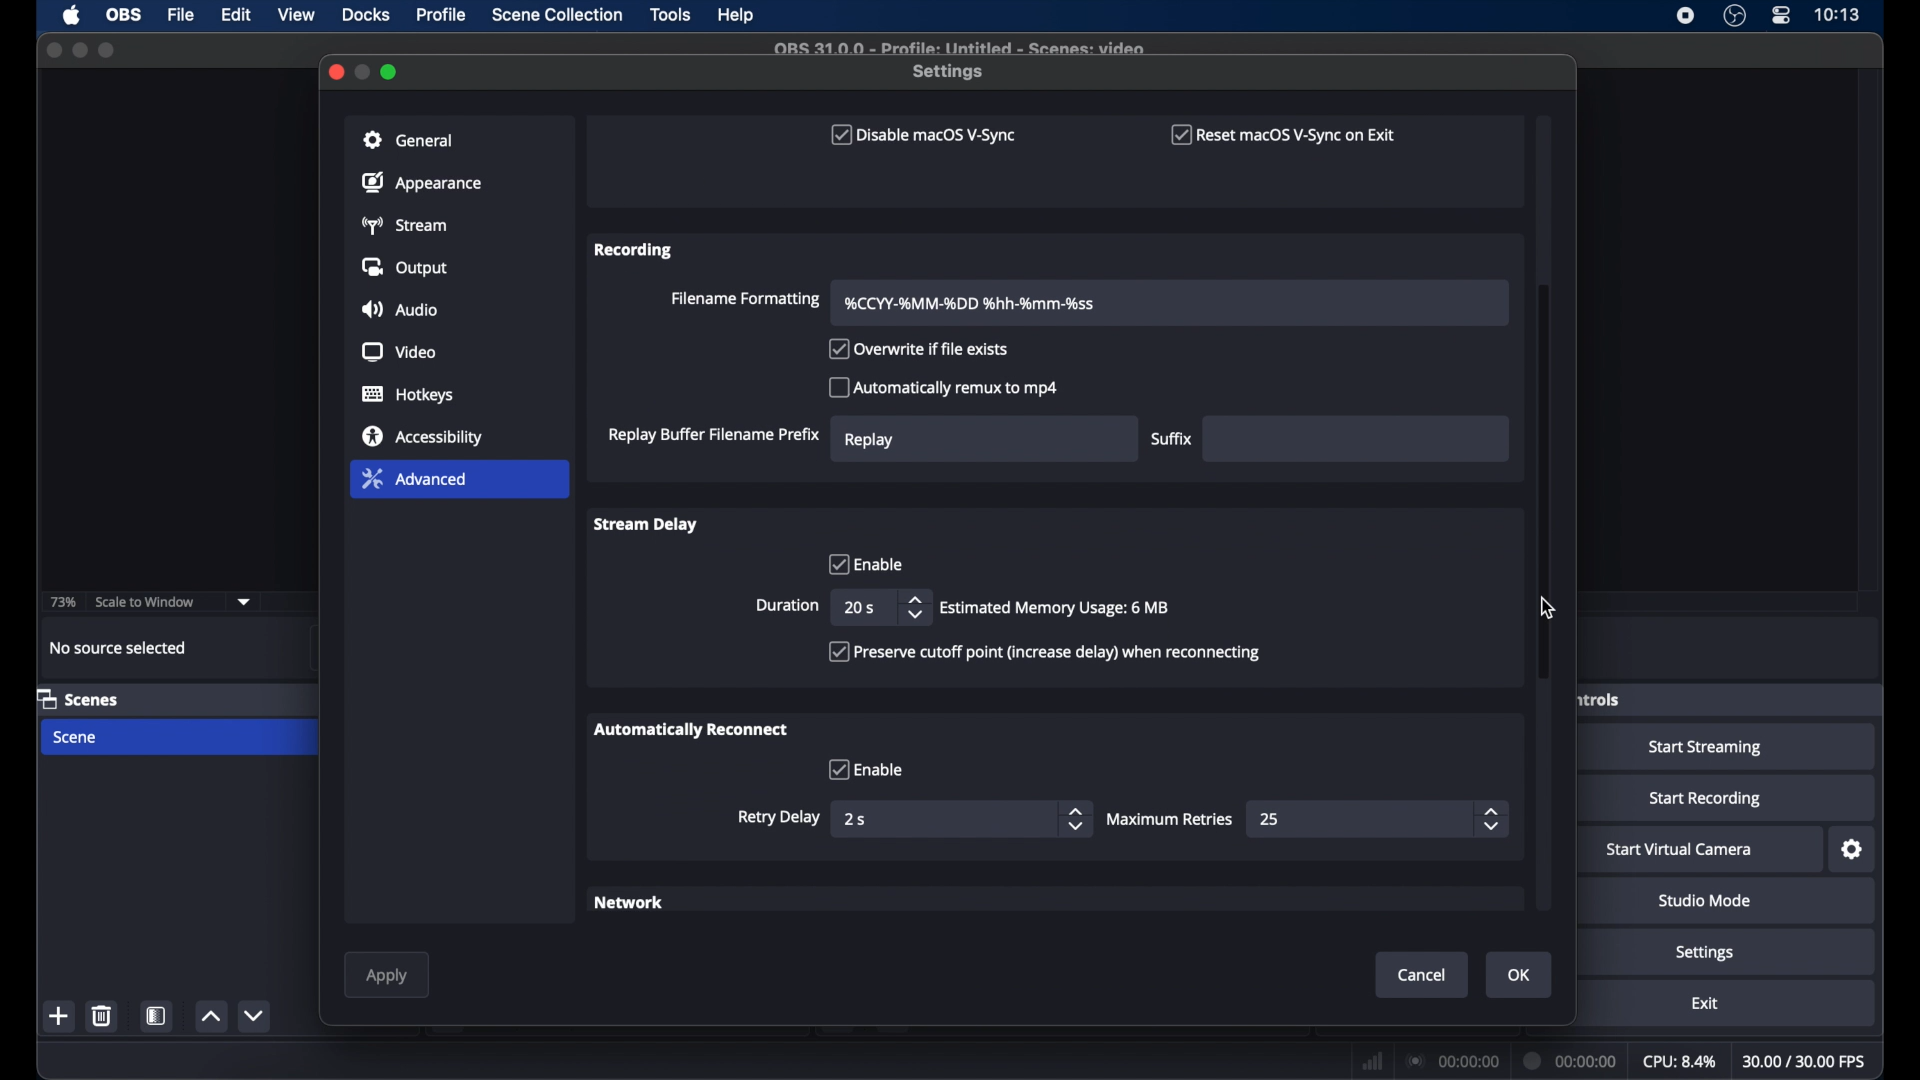 Image resolution: width=1920 pixels, height=1080 pixels. I want to click on close, so click(54, 50).